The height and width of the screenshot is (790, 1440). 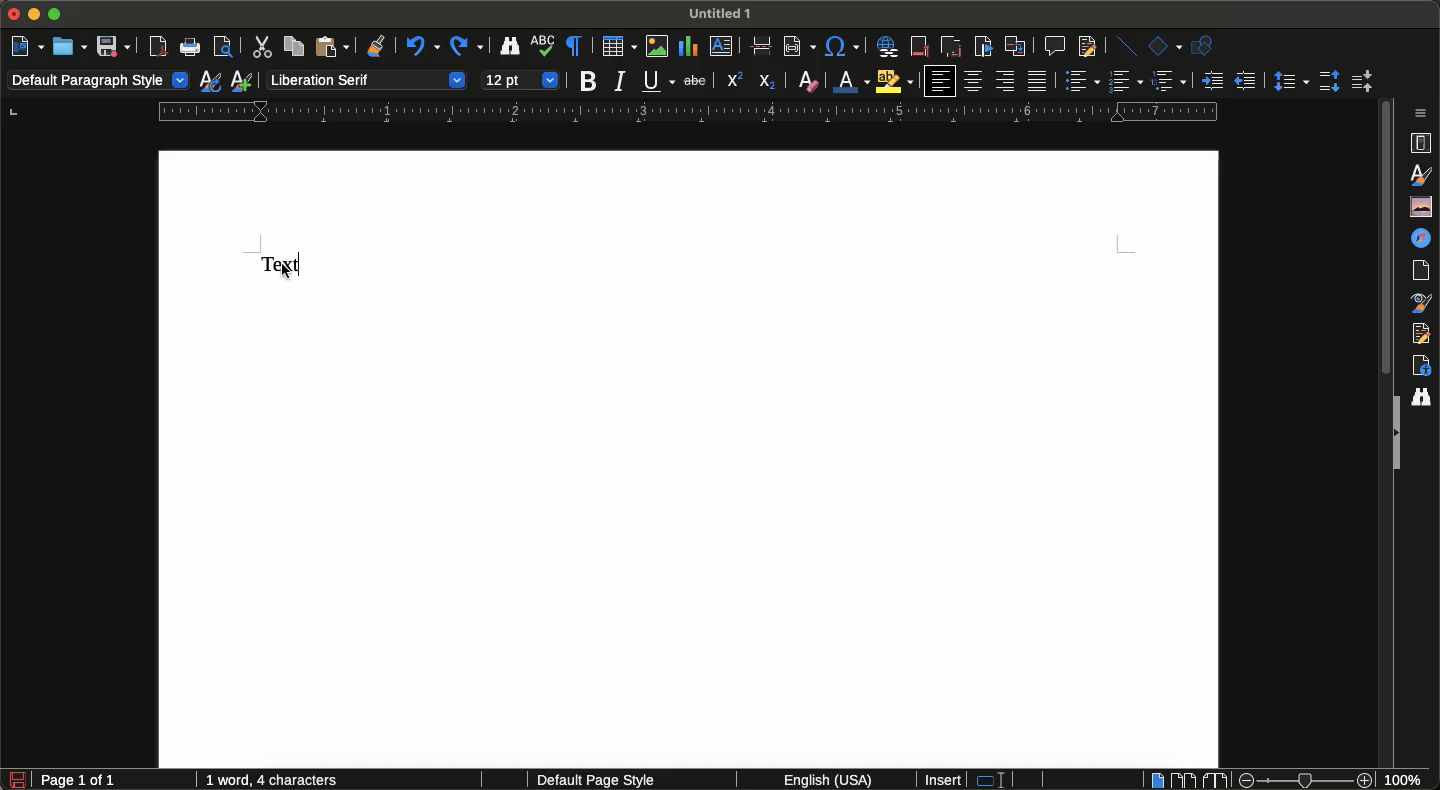 I want to click on Minimize, so click(x=37, y=16).